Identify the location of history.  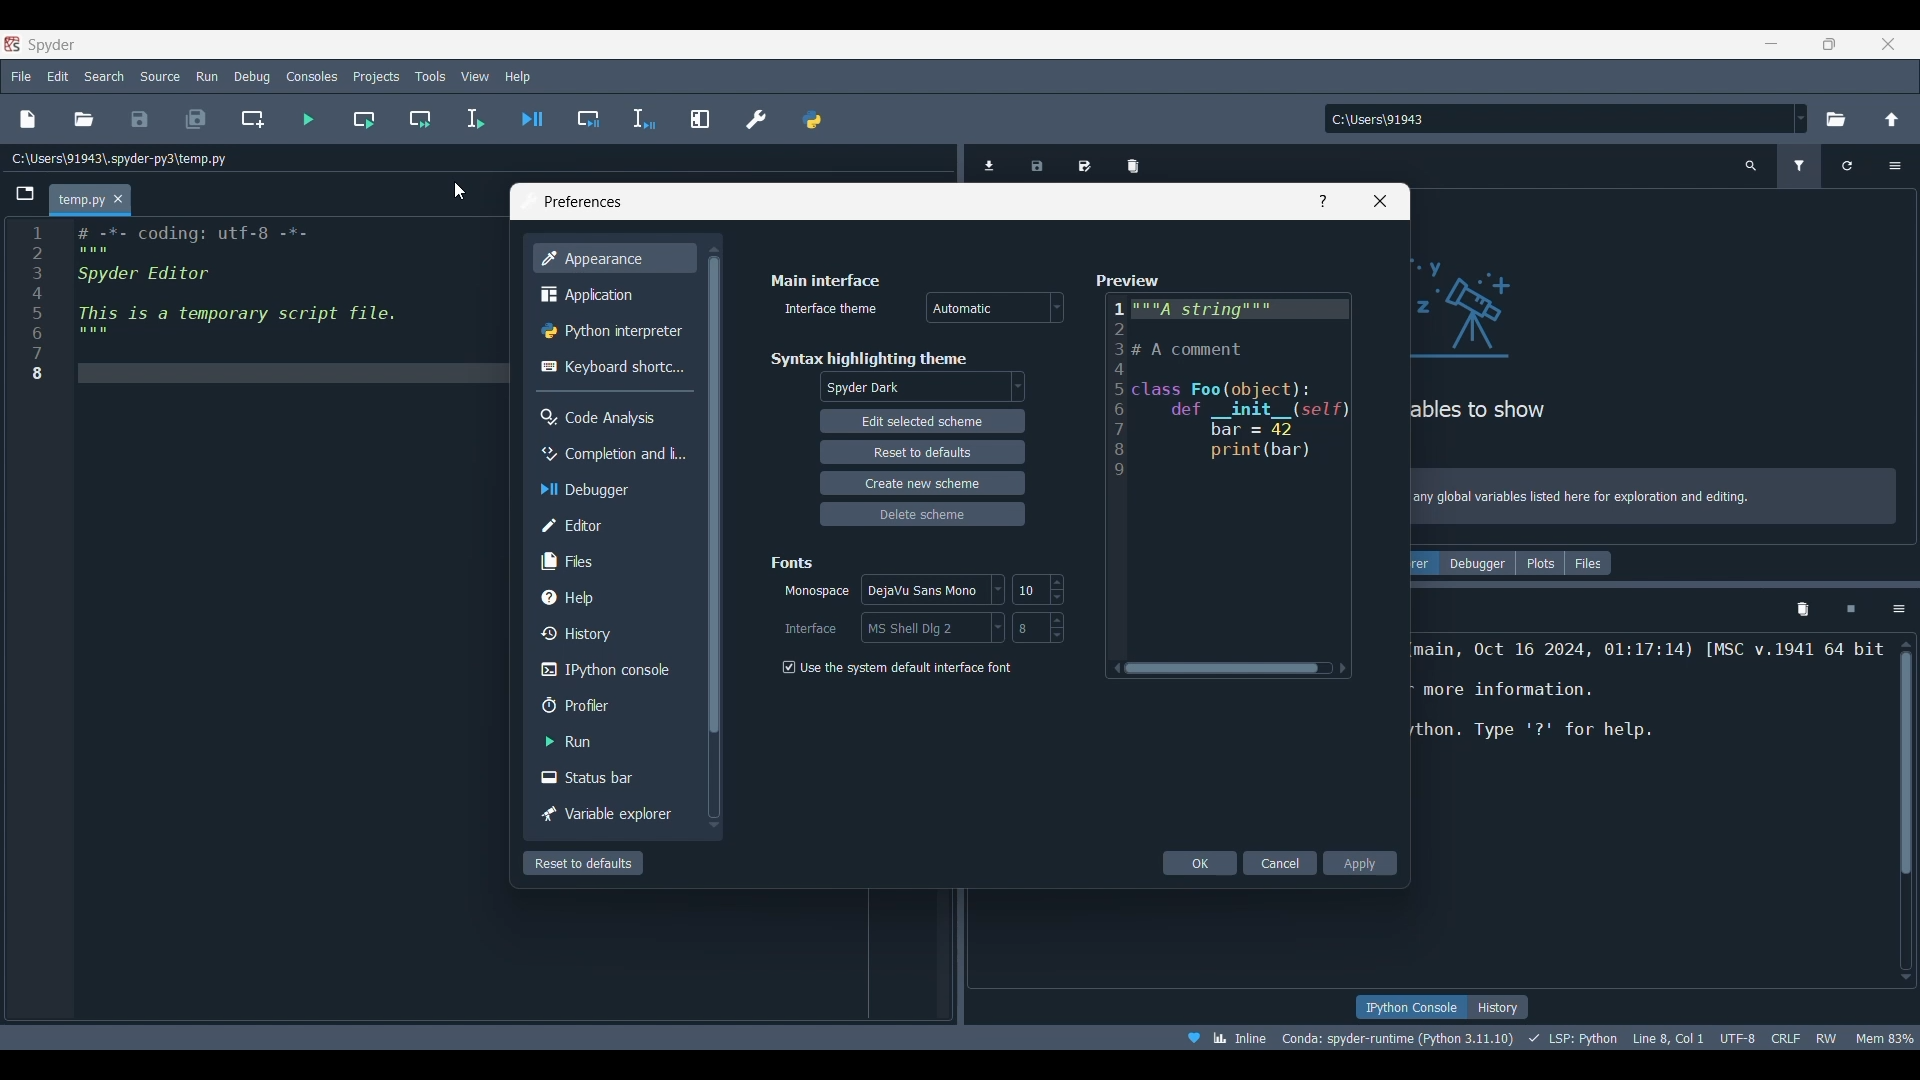
(588, 631).